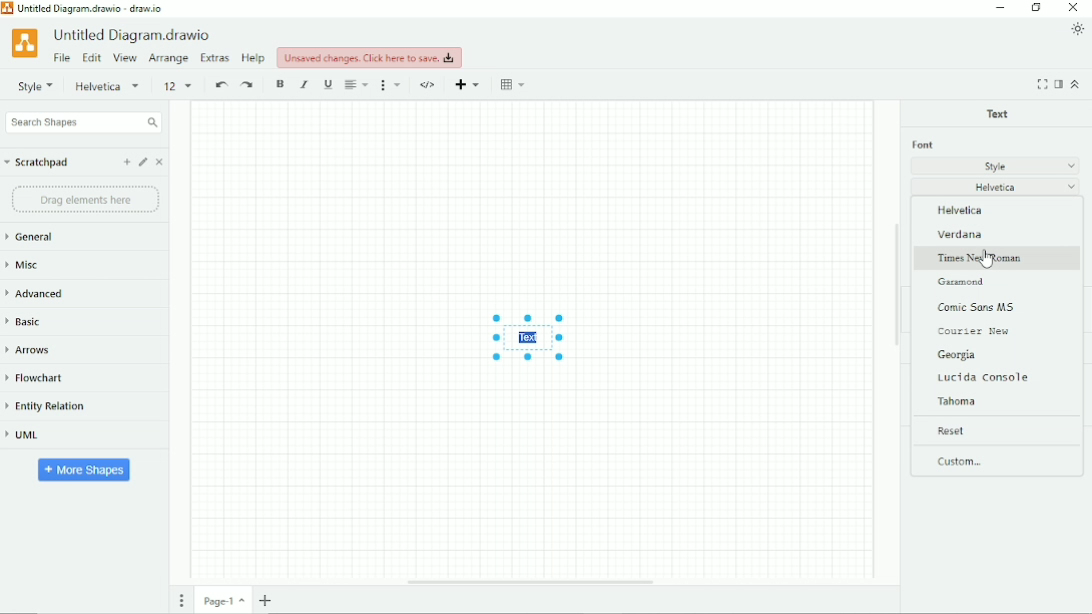 This screenshot has width=1092, height=614. I want to click on Logo, so click(25, 43).